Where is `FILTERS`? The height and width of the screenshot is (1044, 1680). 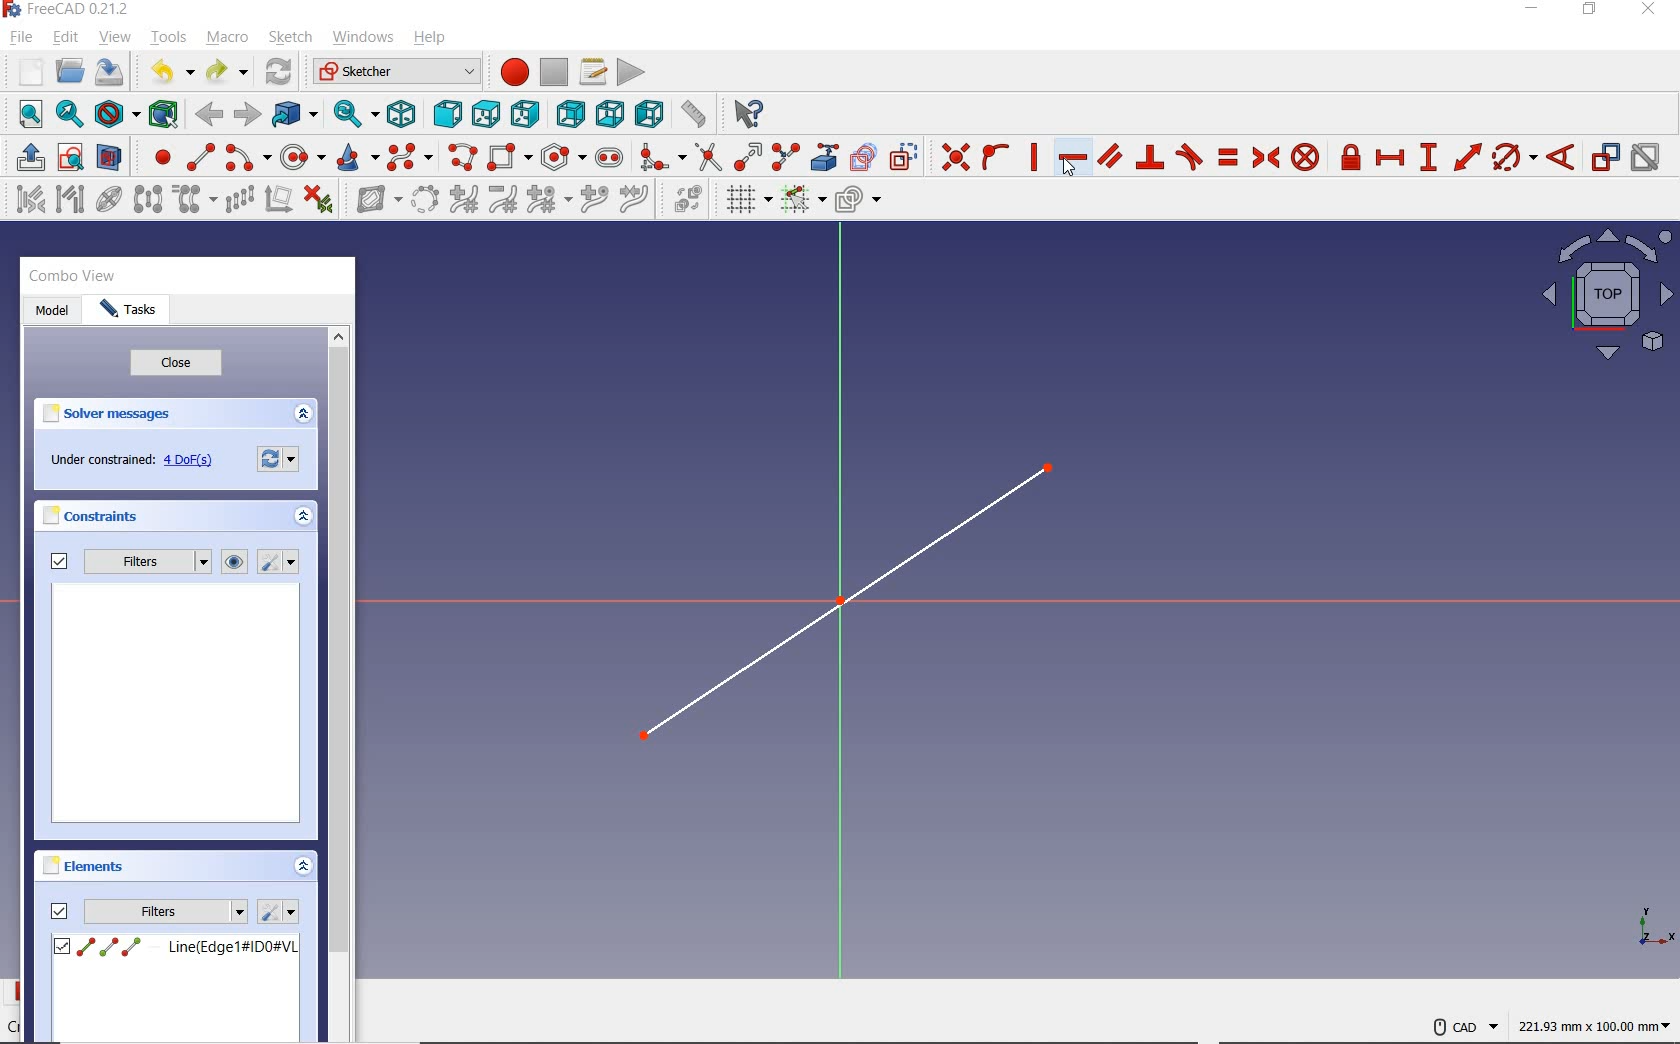 FILTERS is located at coordinates (166, 911).